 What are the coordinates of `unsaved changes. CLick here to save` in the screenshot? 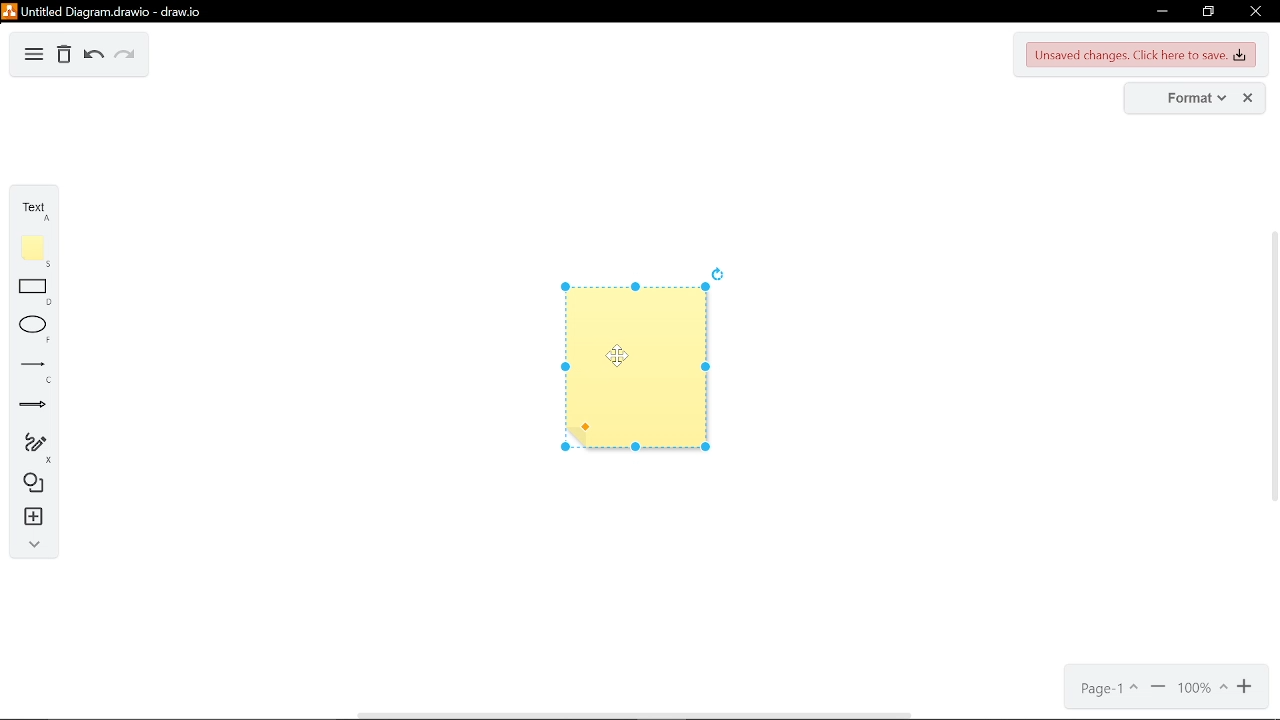 It's located at (1142, 55).